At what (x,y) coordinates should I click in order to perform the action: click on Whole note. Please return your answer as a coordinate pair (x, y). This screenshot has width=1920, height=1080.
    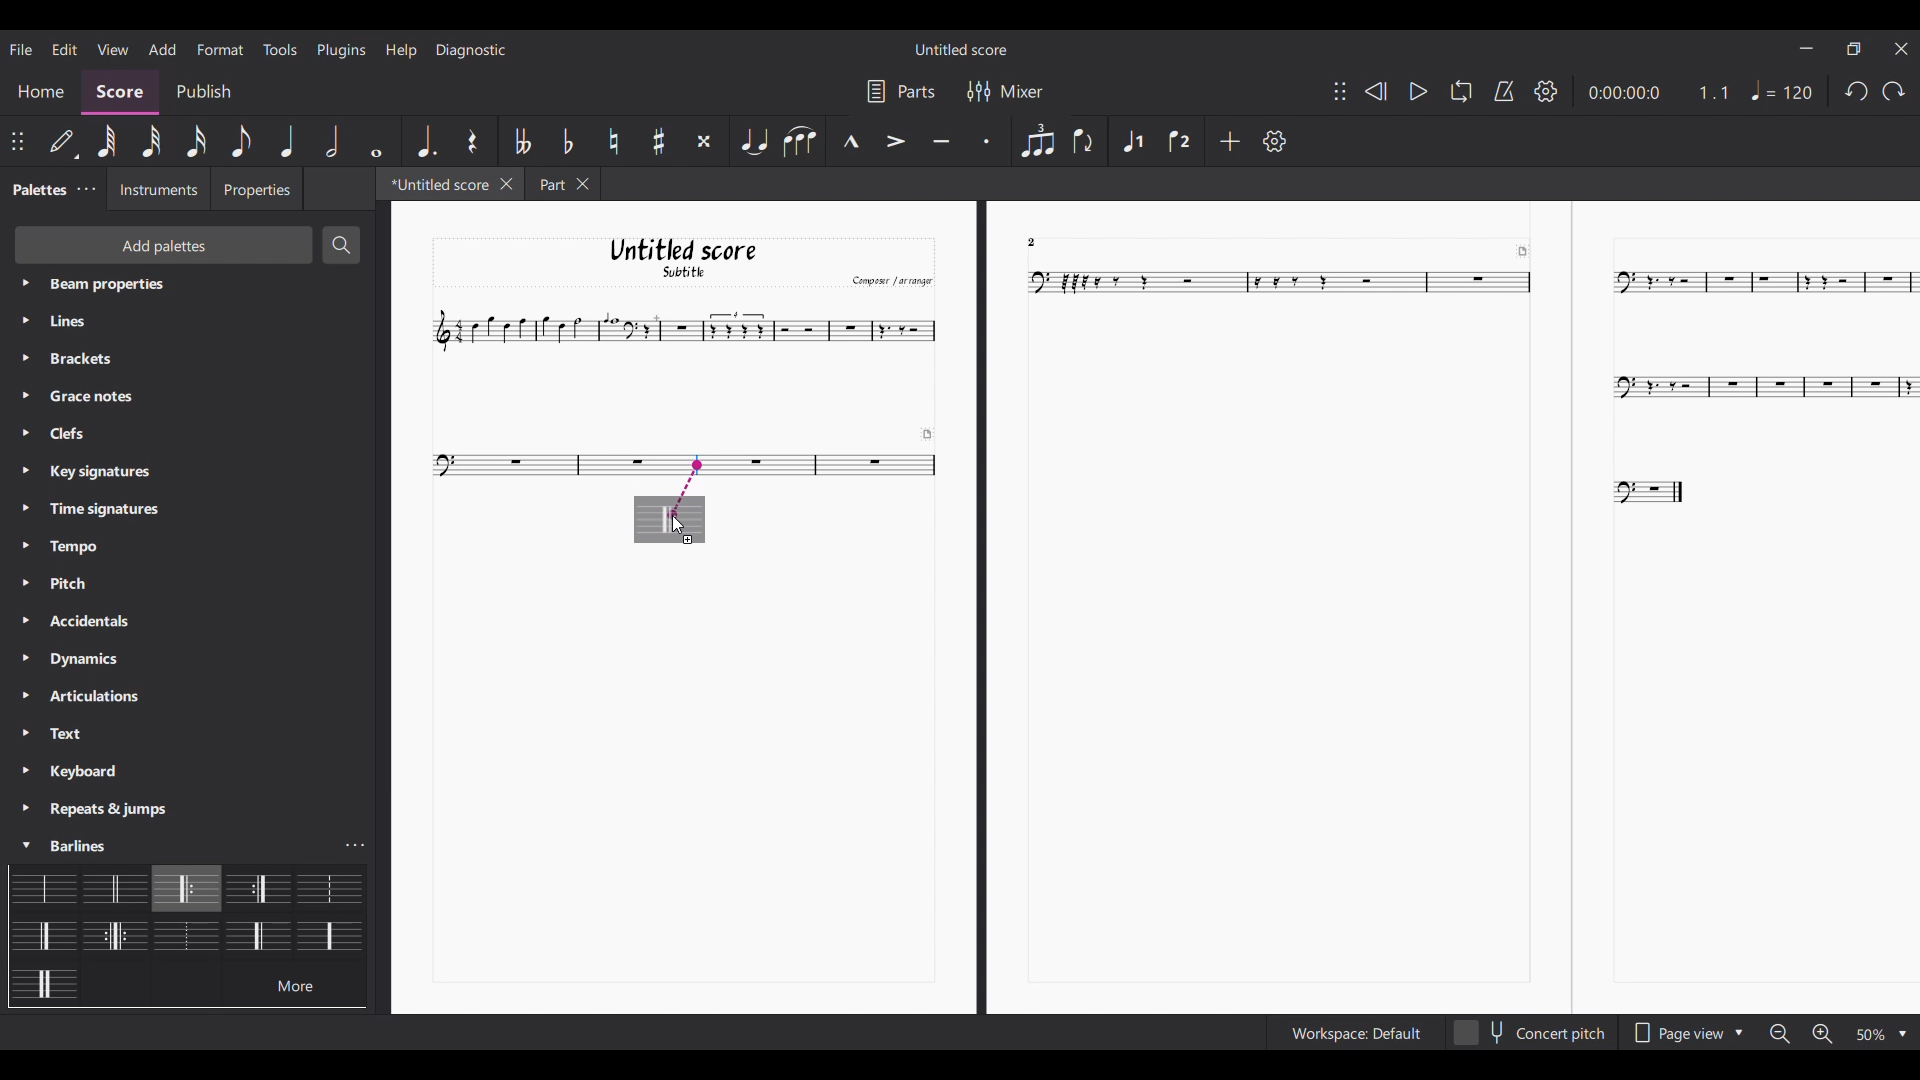
    Looking at the image, I should click on (376, 141).